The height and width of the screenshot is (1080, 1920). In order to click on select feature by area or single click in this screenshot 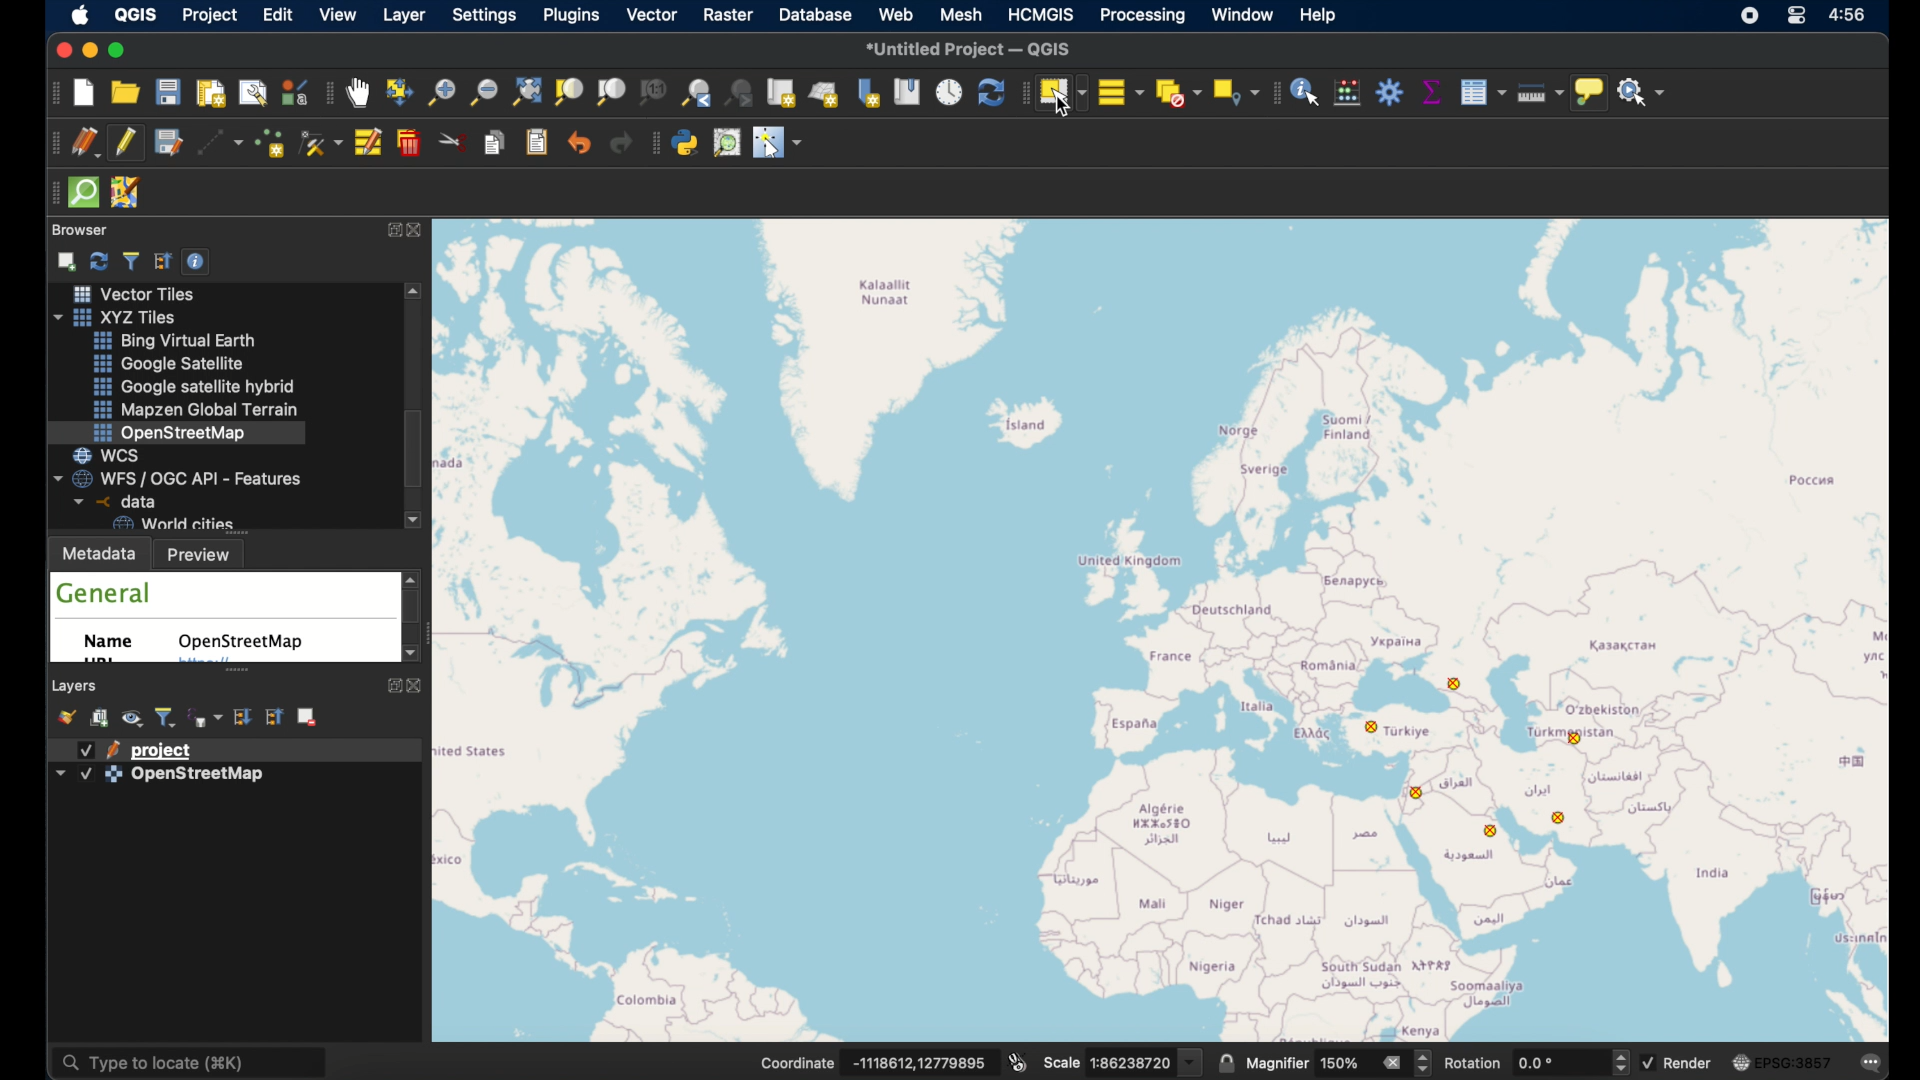, I will do `click(1061, 91)`.